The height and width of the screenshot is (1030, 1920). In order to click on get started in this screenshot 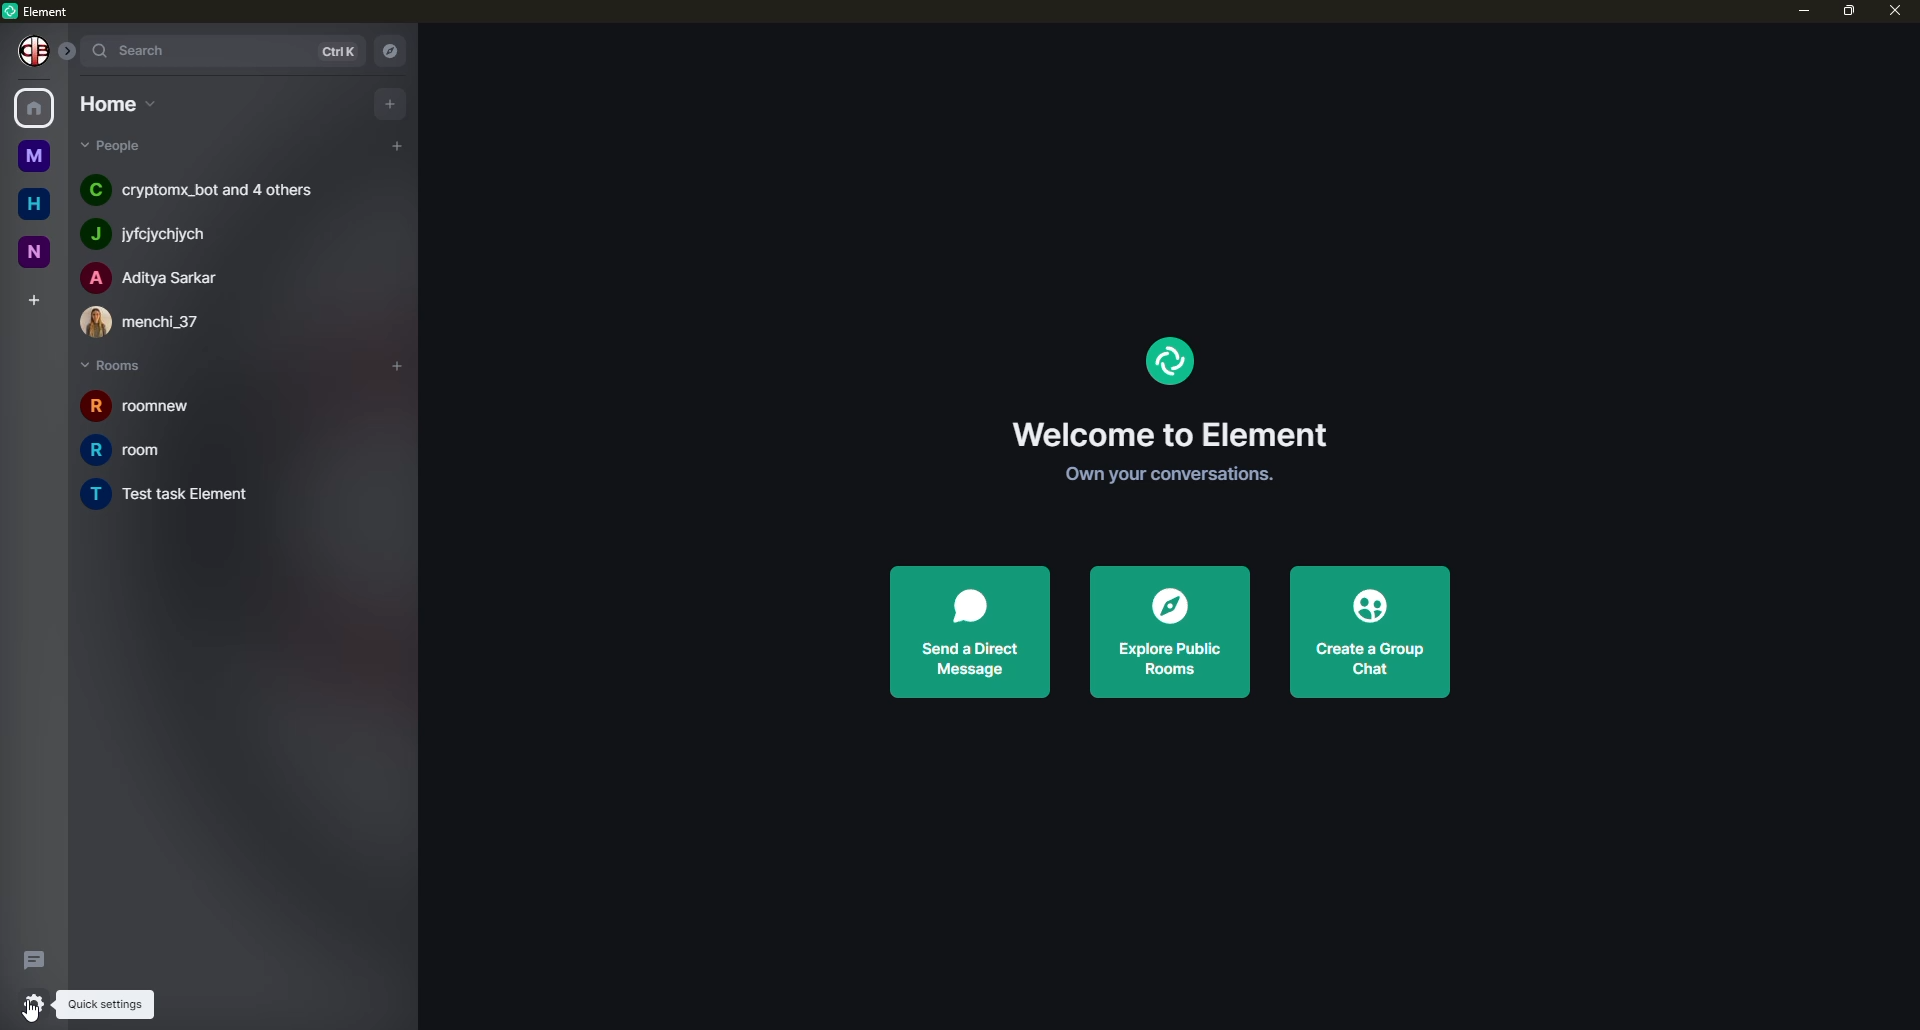, I will do `click(1161, 477)`.